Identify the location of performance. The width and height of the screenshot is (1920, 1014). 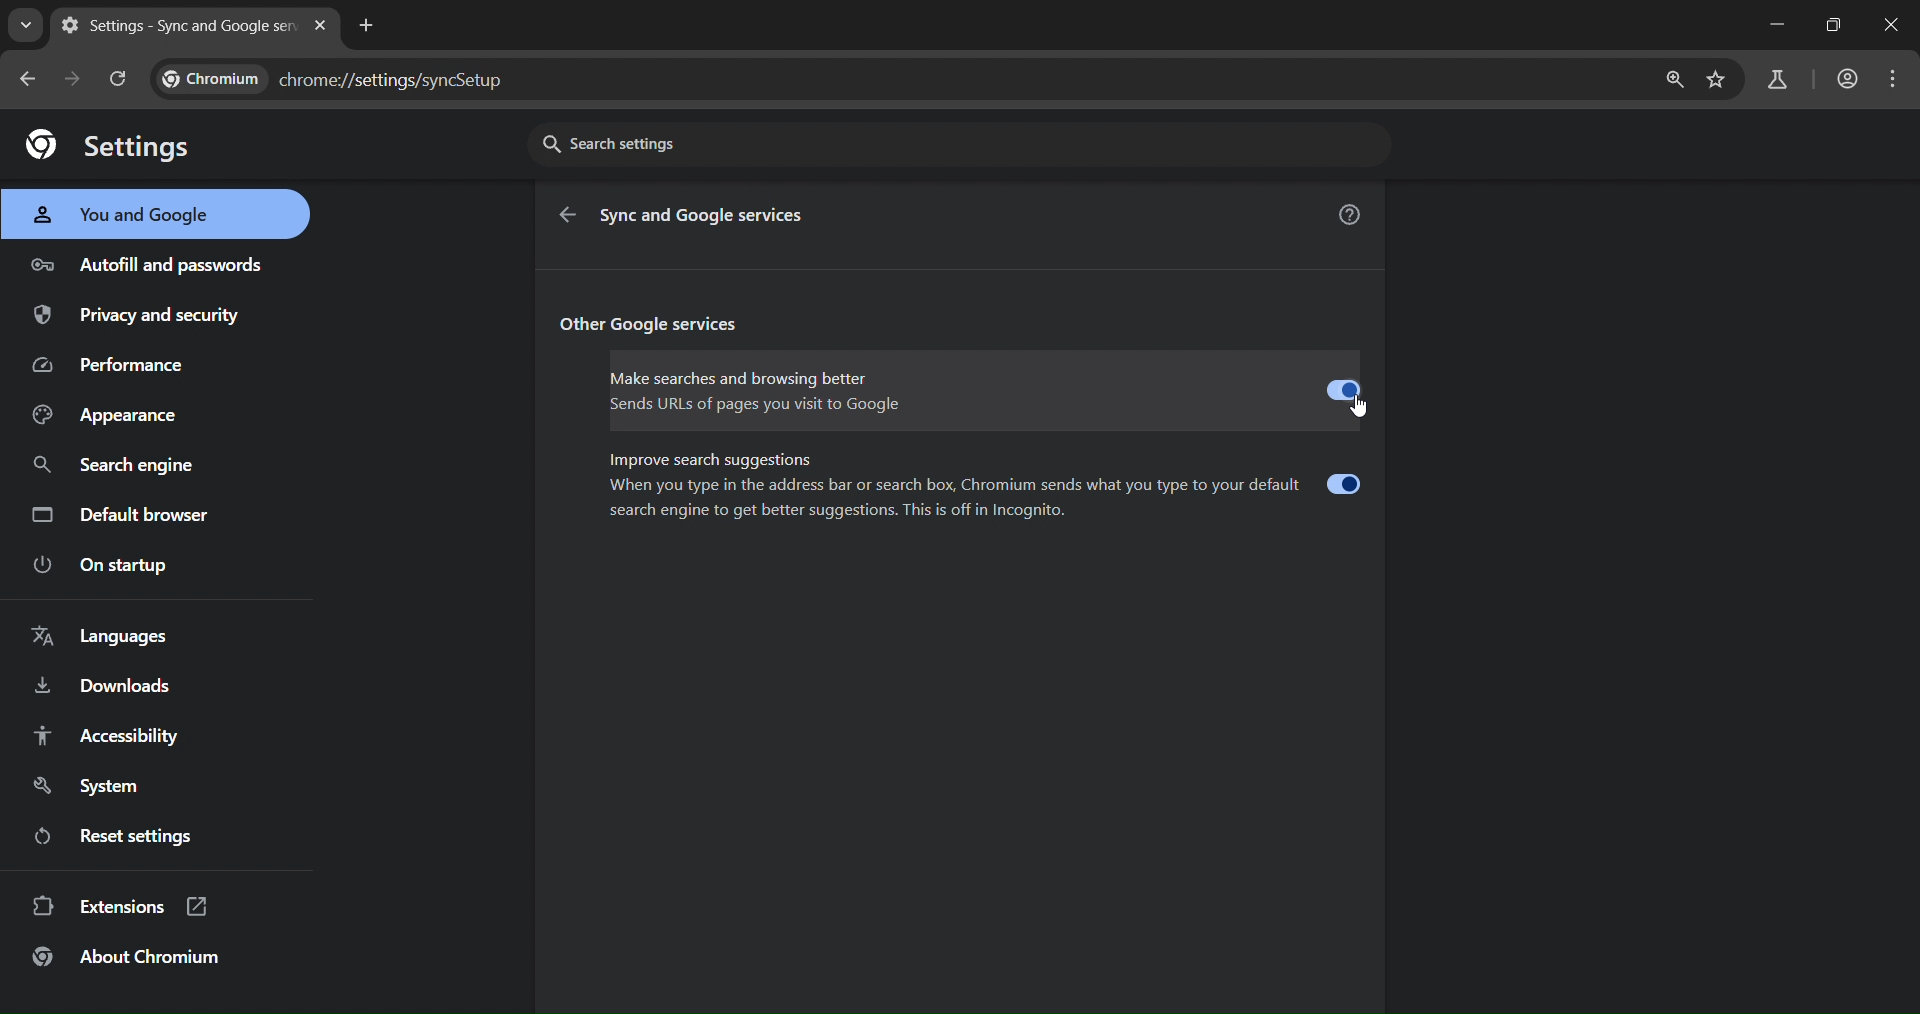
(127, 364).